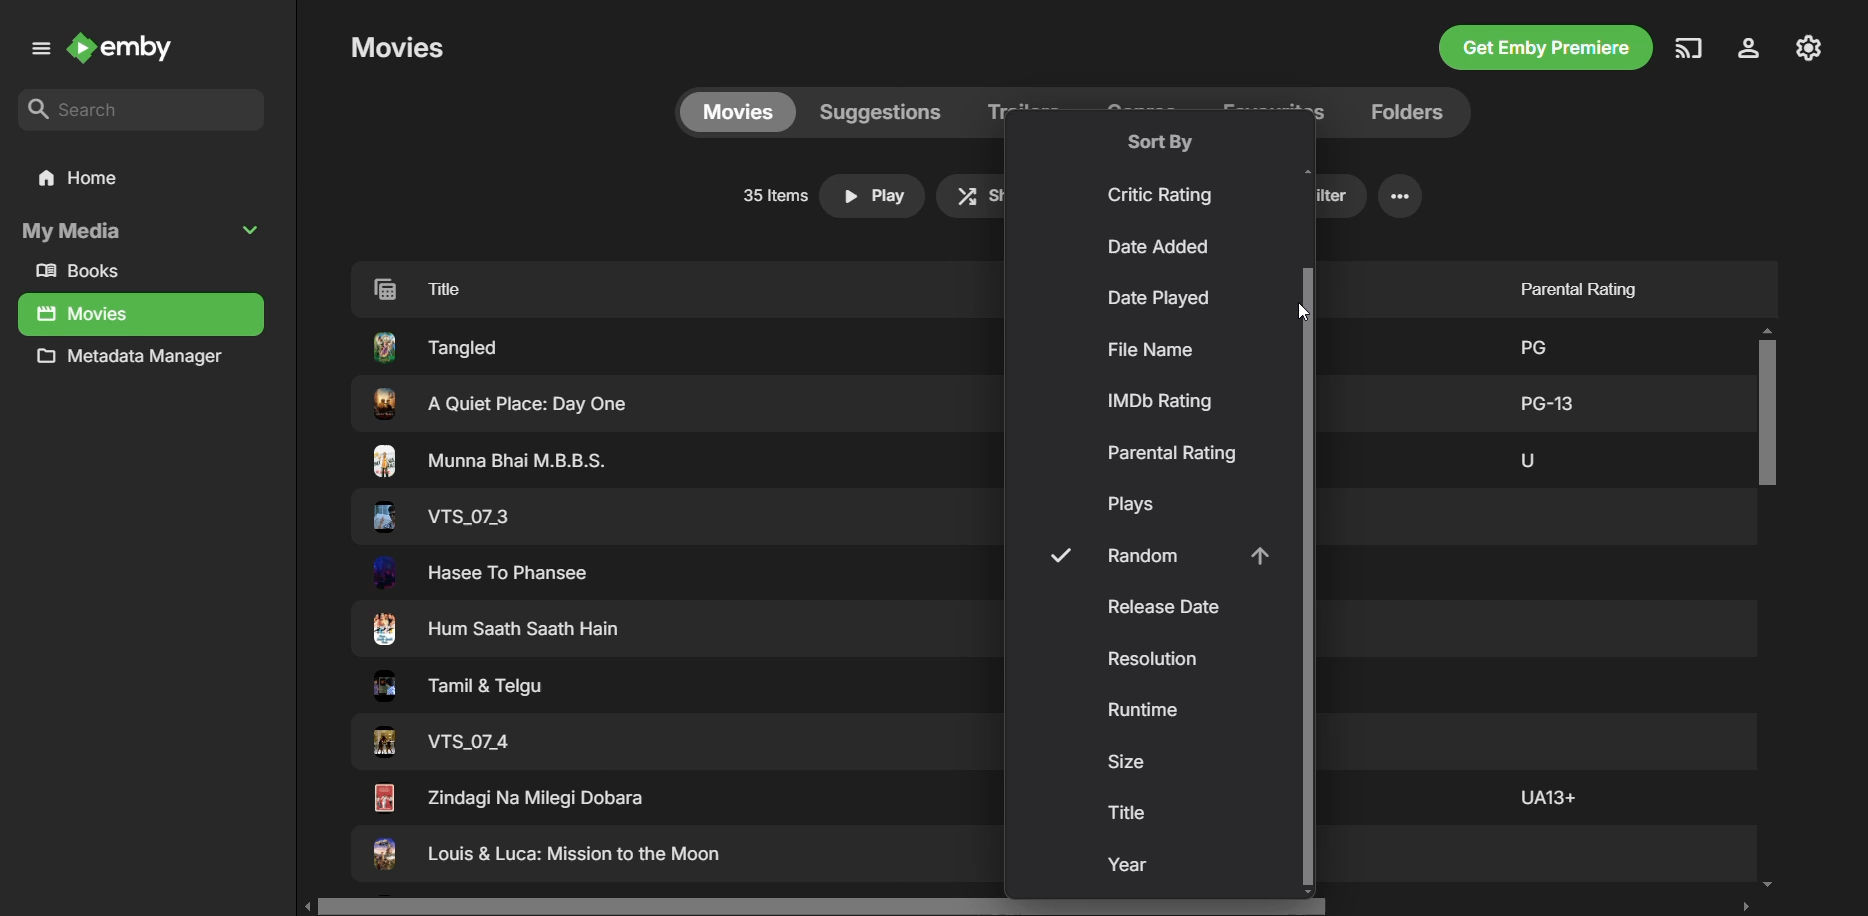 The image size is (1868, 916). What do you see at coordinates (1160, 141) in the screenshot?
I see `Sort By` at bounding box center [1160, 141].